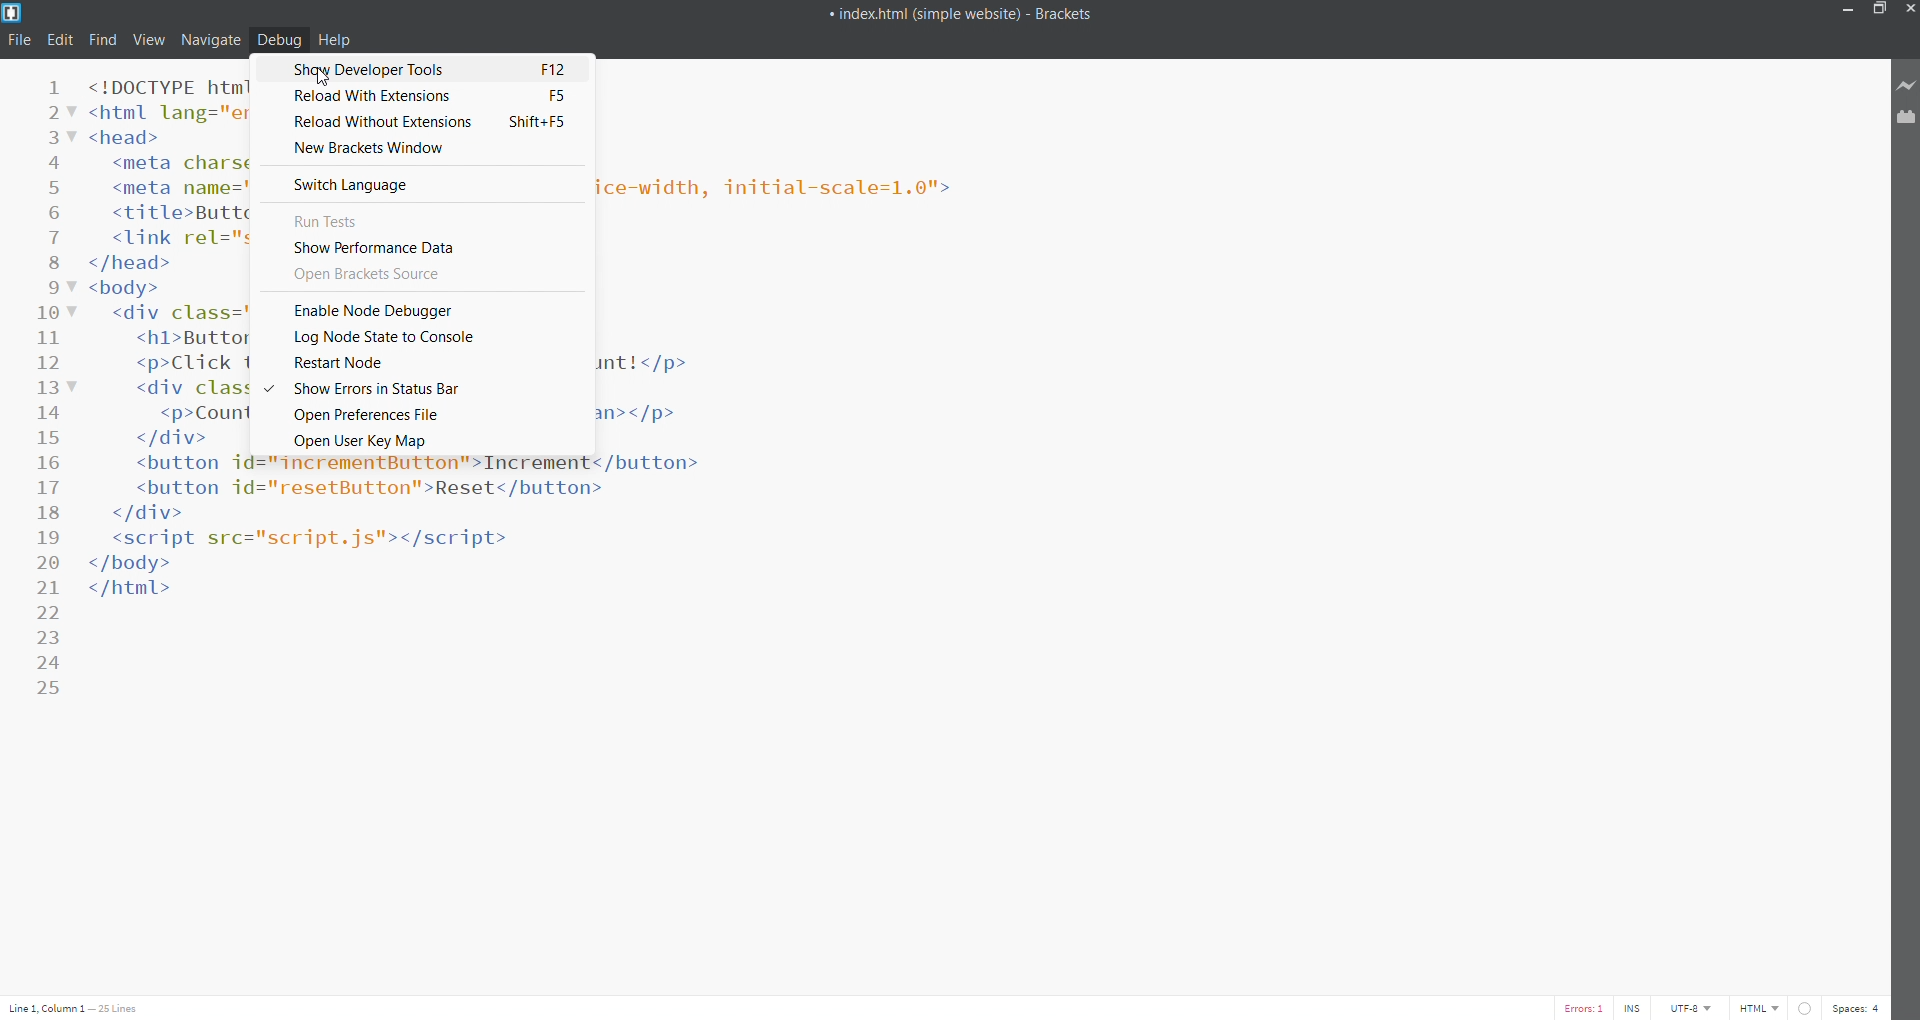  What do you see at coordinates (1881, 11) in the screenshot?
I see `maximize/restore` at bounding box center [1881, 11].